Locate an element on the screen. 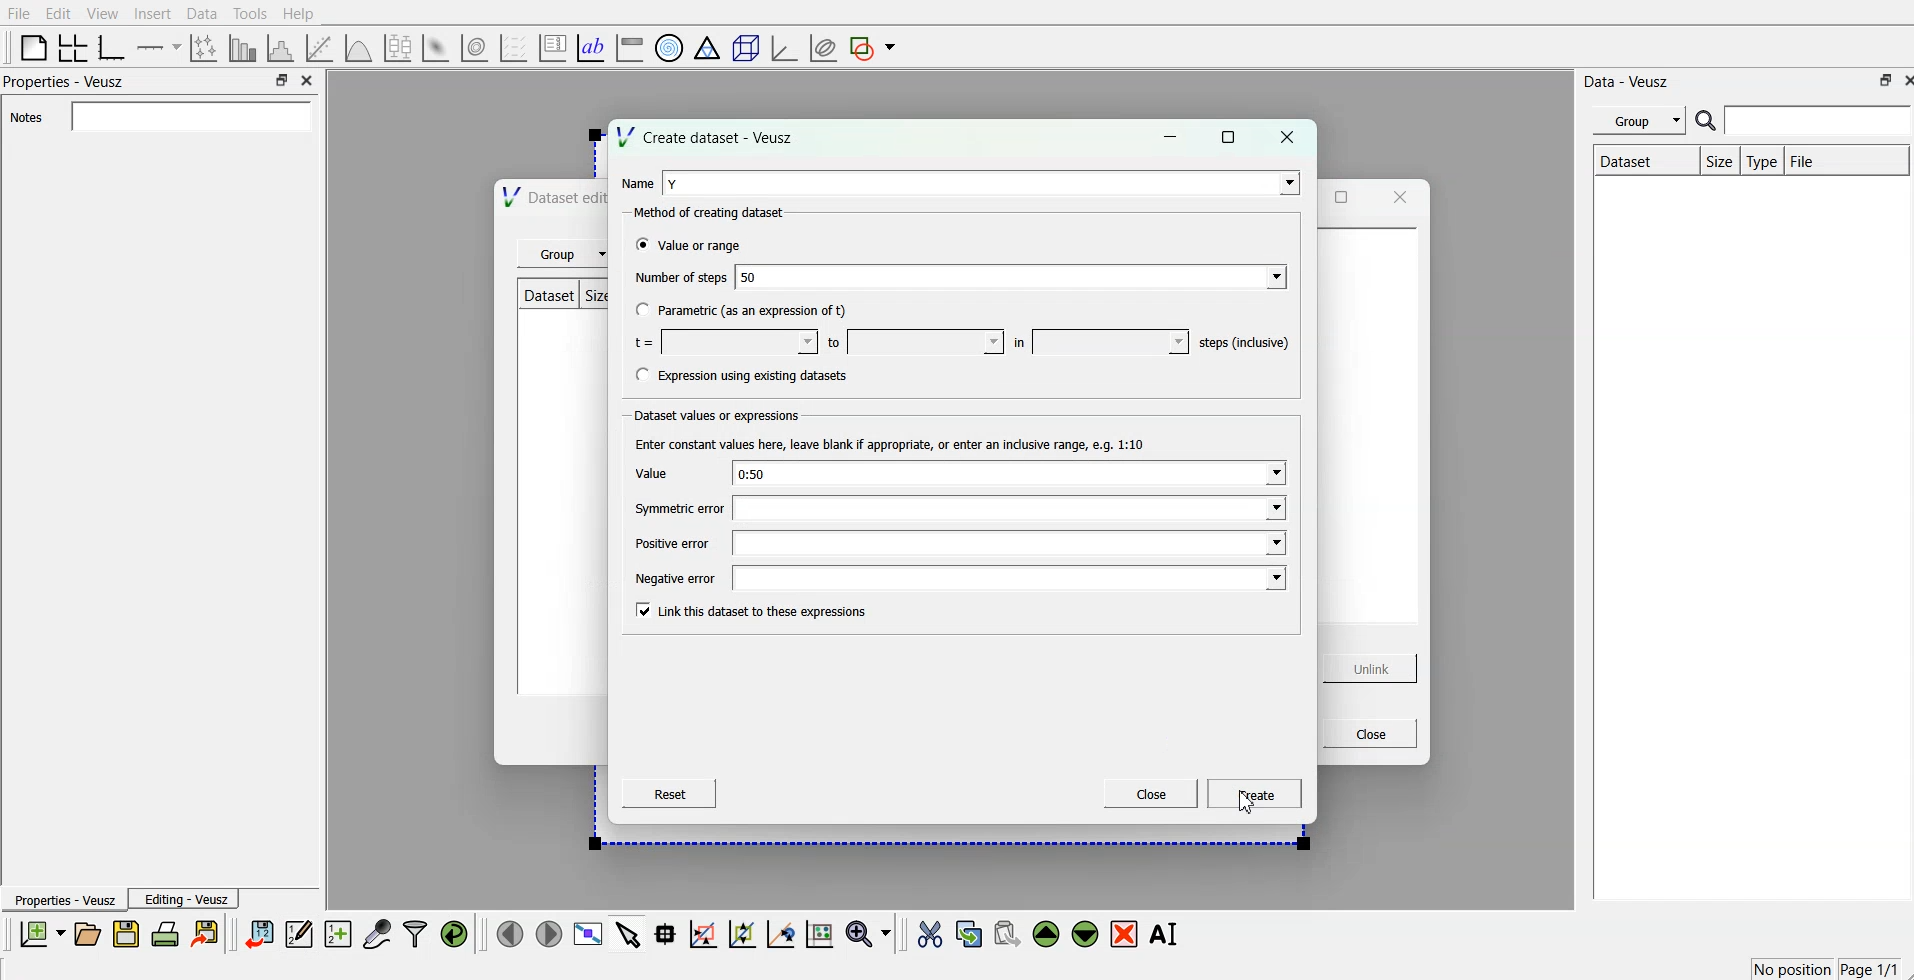 This screenshot has height=980, width=1914. Expression using existing datasets is located at coordinates (765, 375).